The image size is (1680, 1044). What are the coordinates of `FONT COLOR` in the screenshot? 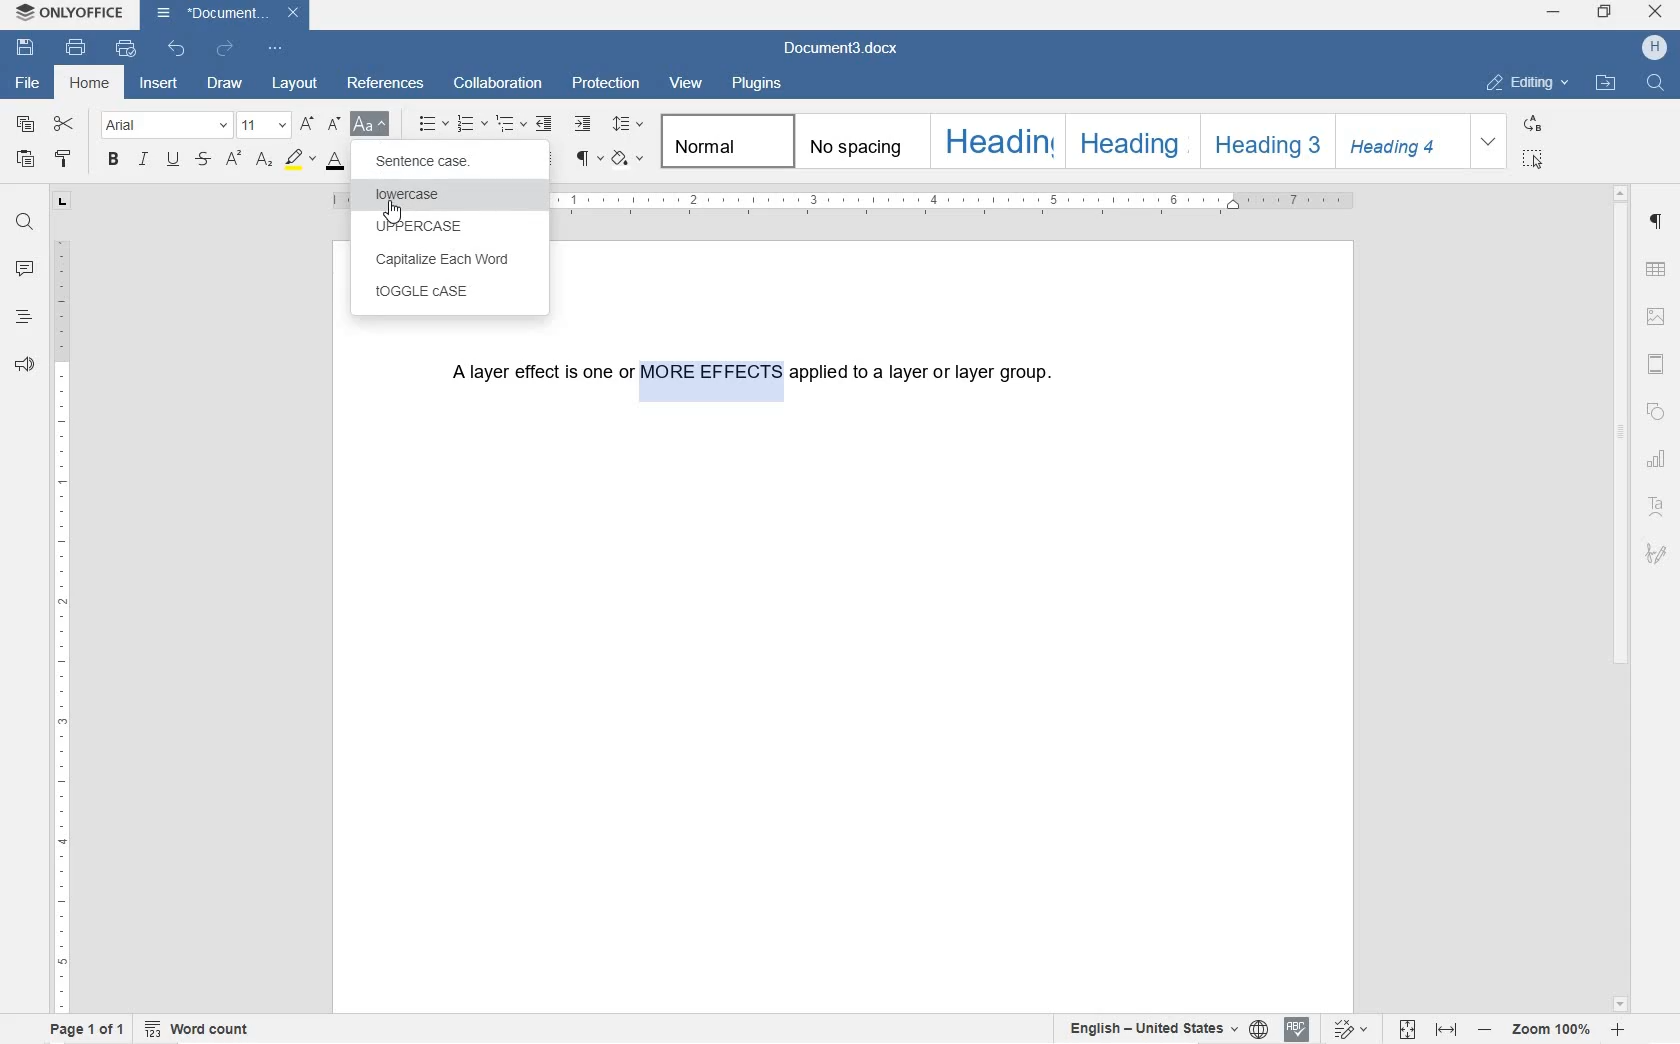 It's located at (339, 161).